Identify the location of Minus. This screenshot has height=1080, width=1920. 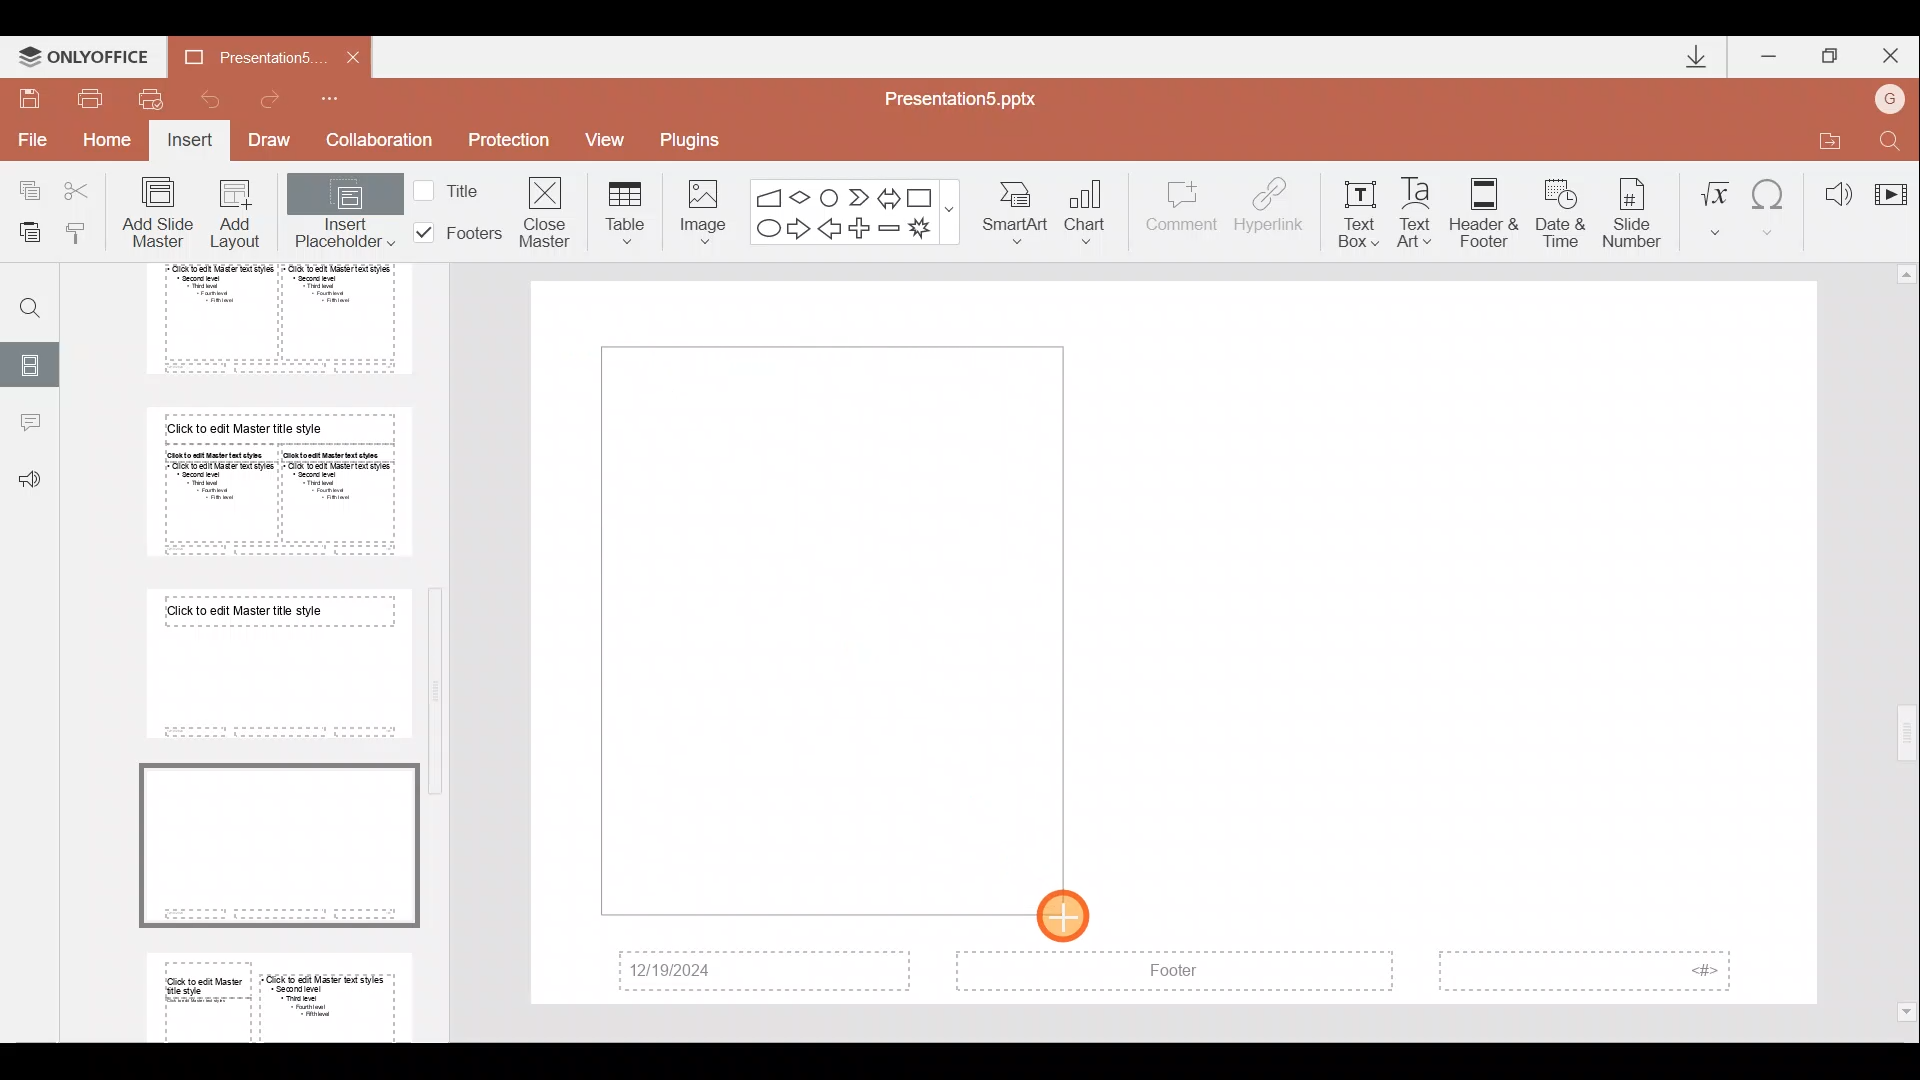
(890, 228).